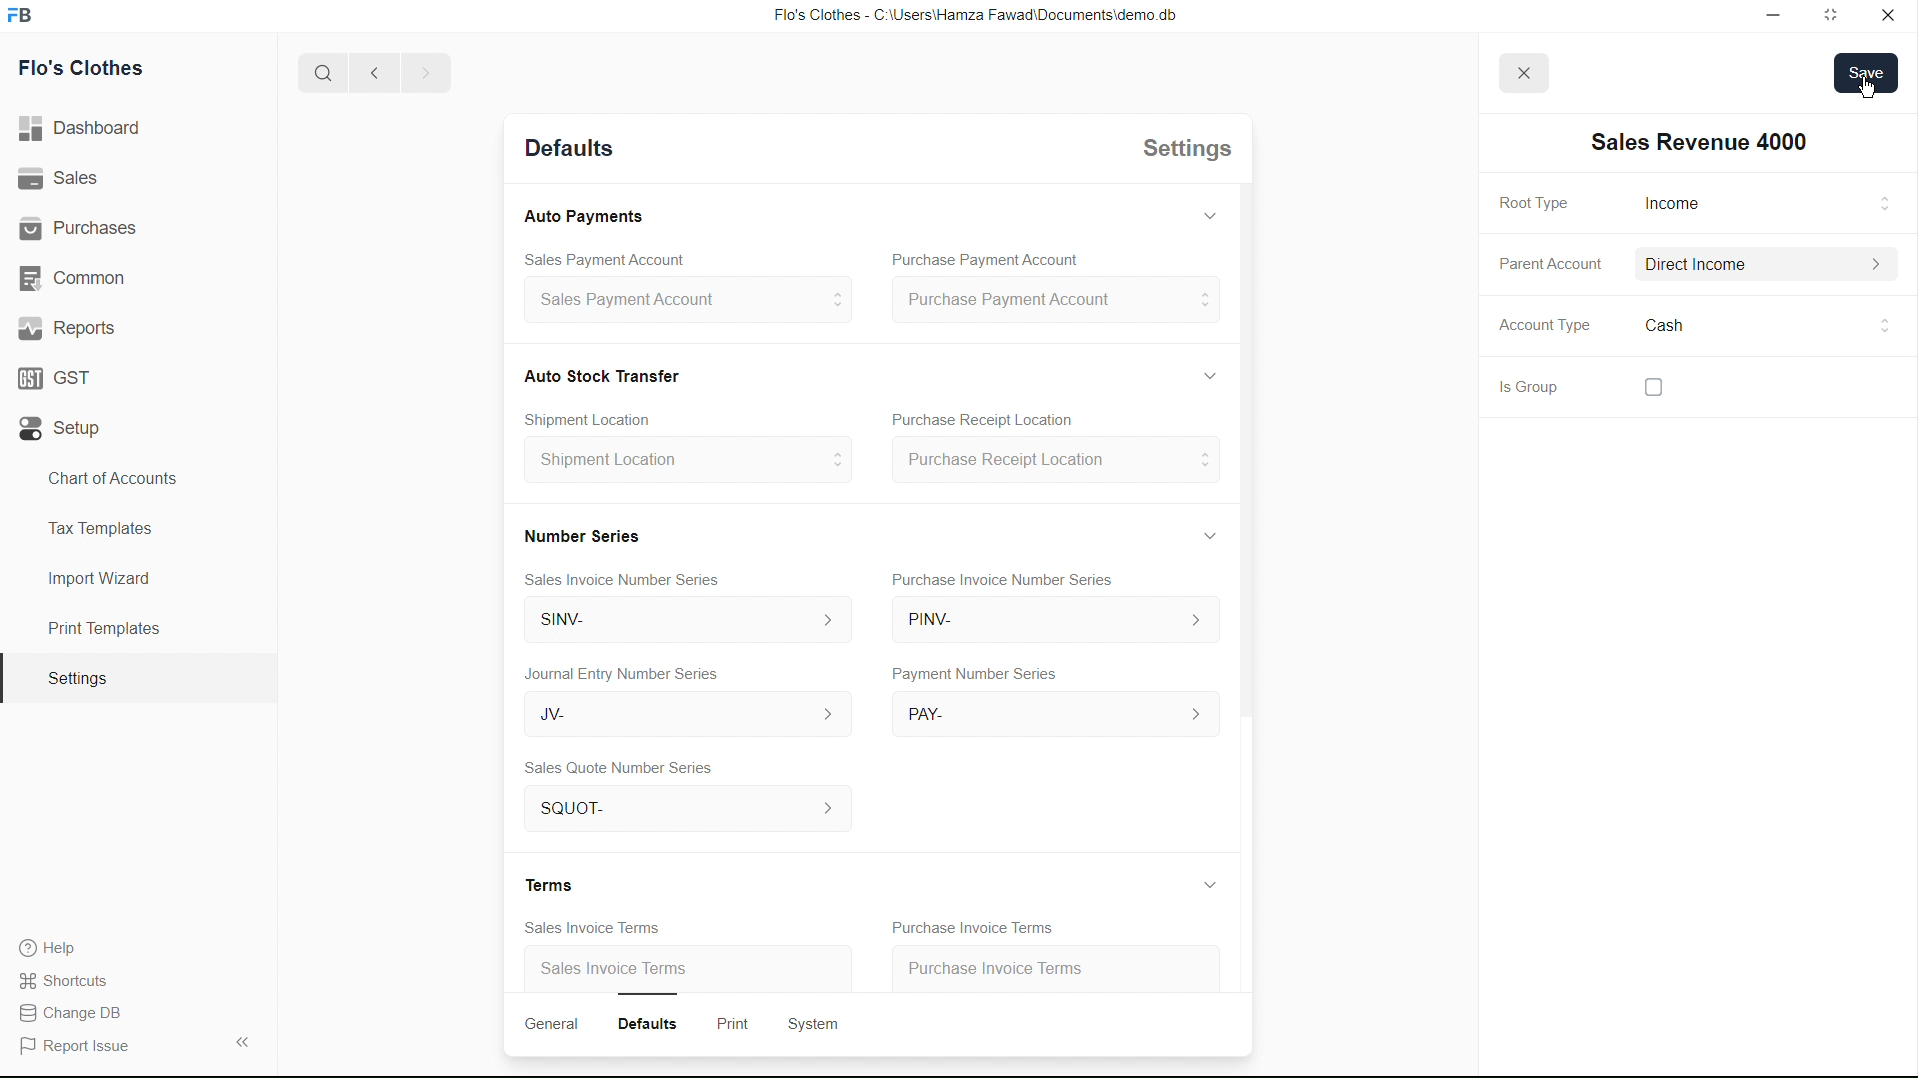 The width and height of the screenshot is (1918, 1078). I want to click on Root Type, so click(1531, 204).